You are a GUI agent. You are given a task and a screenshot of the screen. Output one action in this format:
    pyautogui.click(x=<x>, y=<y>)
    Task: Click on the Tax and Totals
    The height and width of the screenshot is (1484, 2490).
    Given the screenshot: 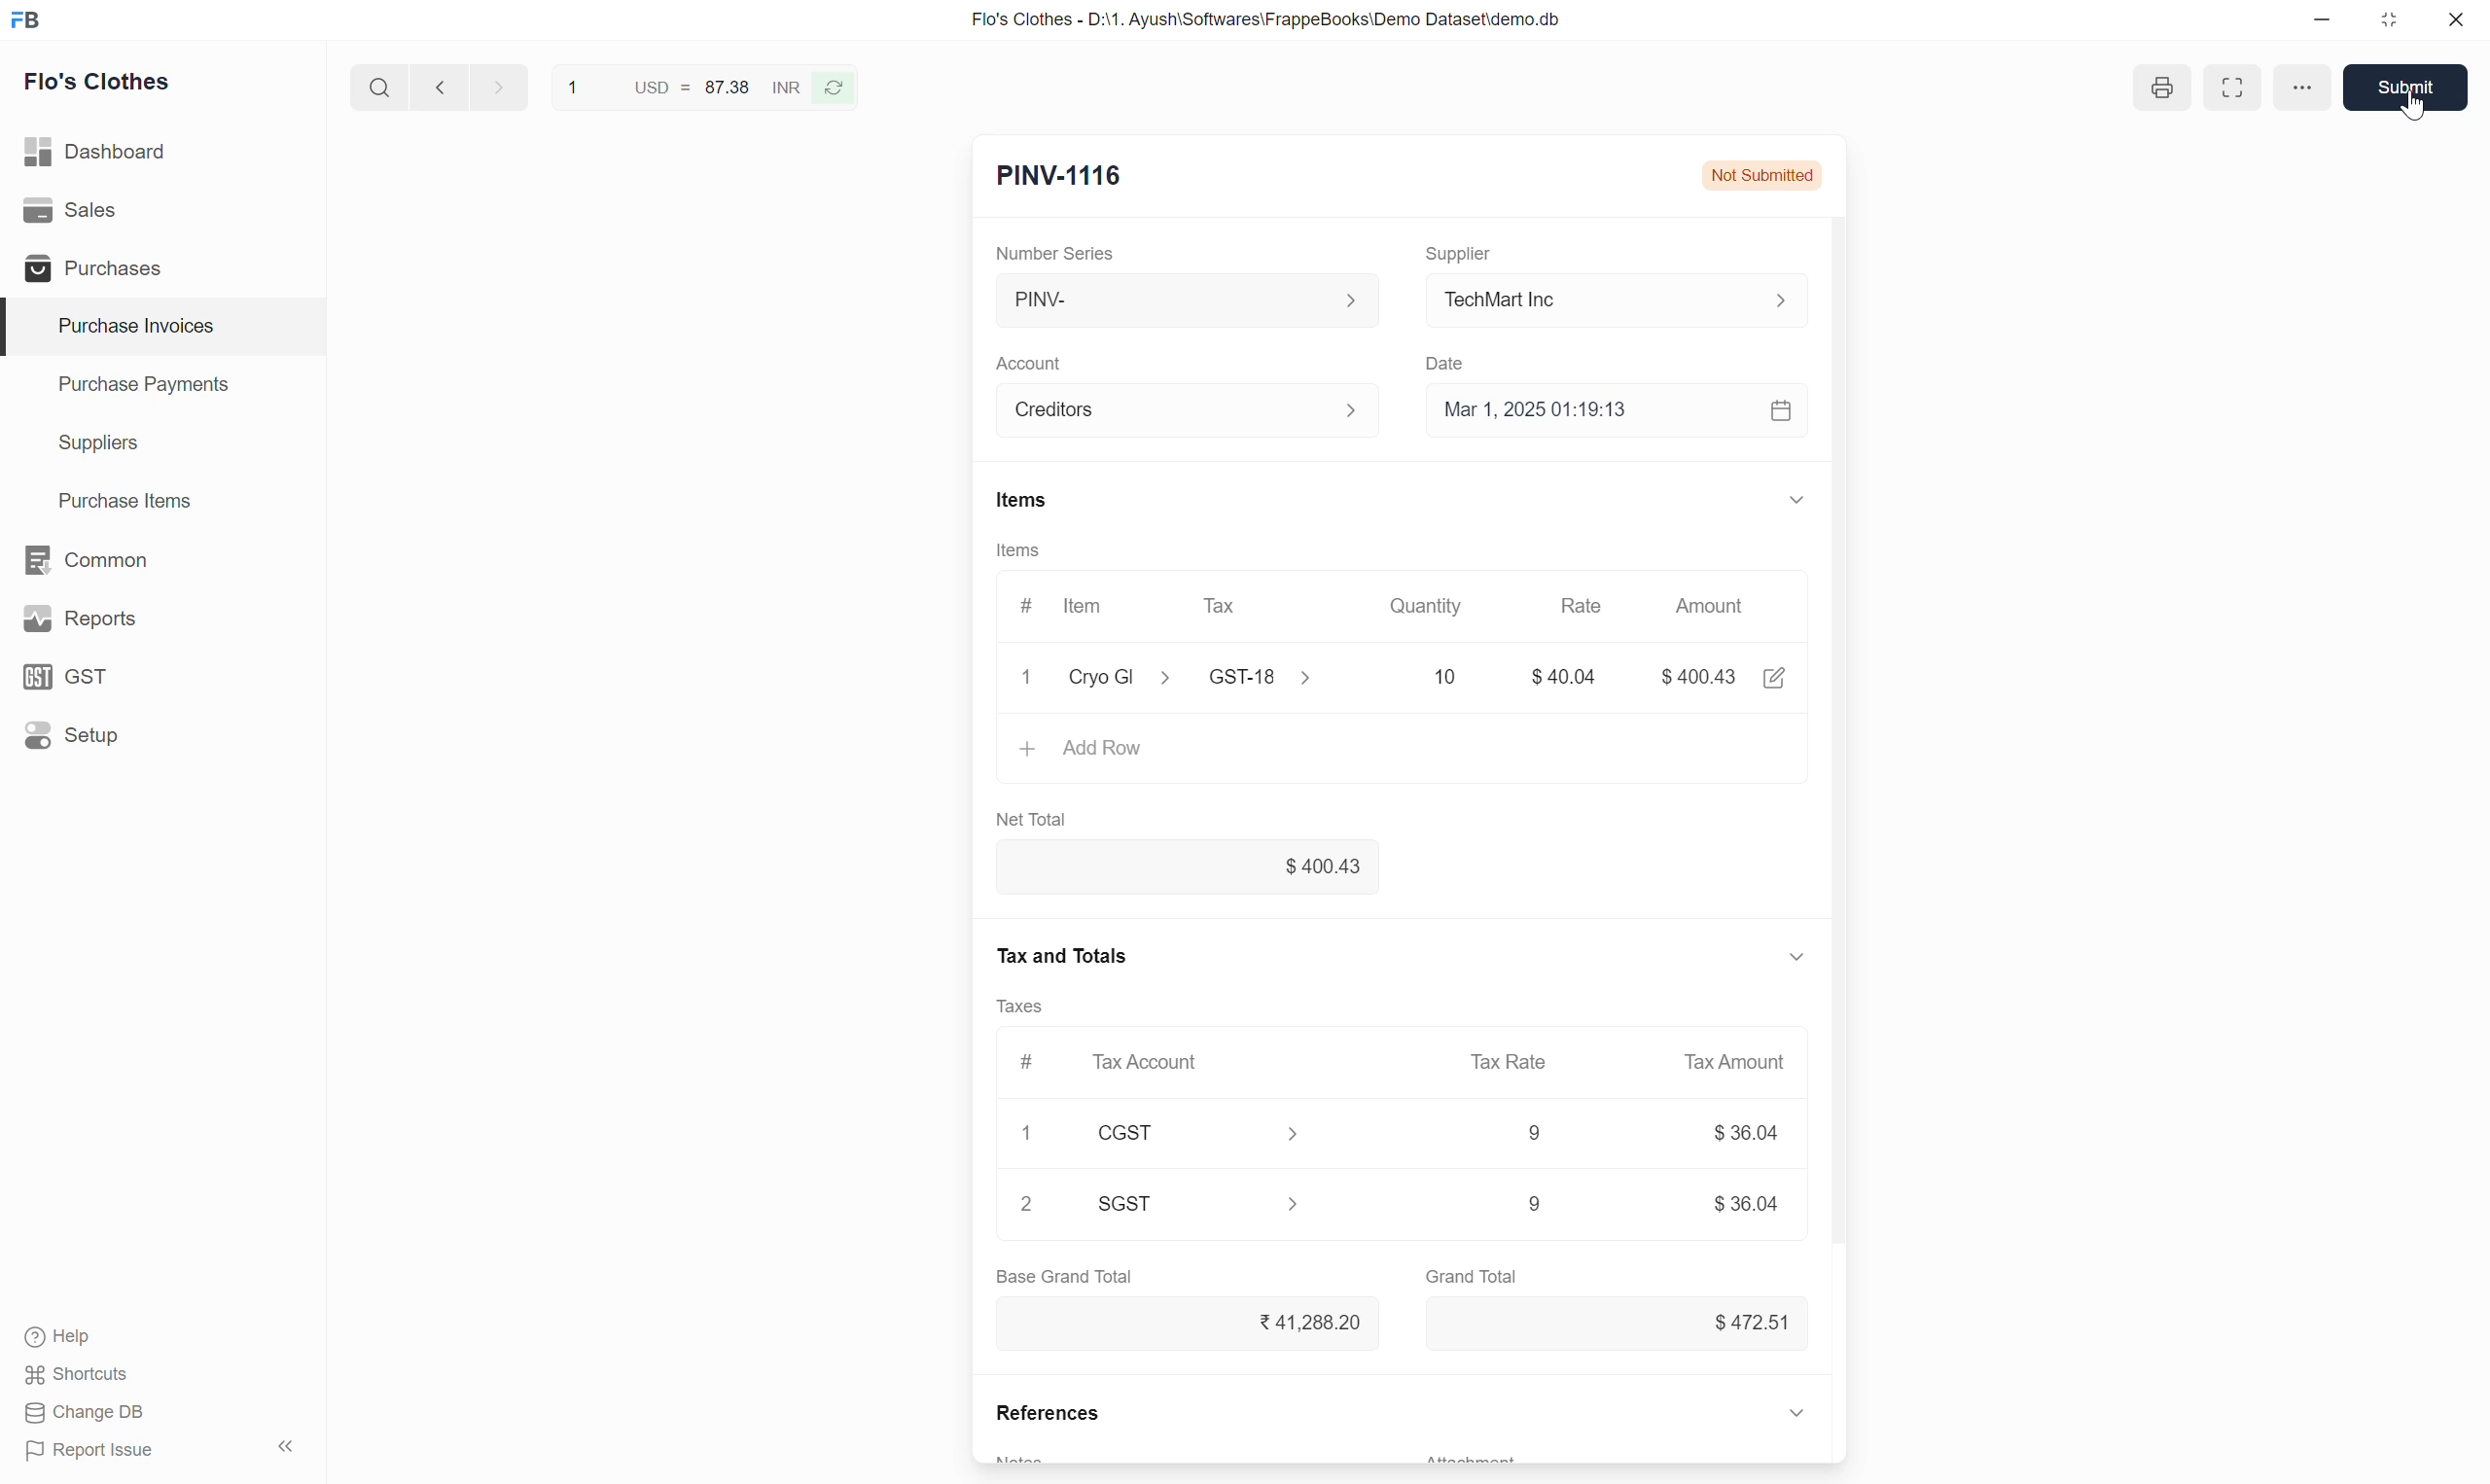 What is the action you would take?
    pyautogui.click(x=1065, y=952)
    